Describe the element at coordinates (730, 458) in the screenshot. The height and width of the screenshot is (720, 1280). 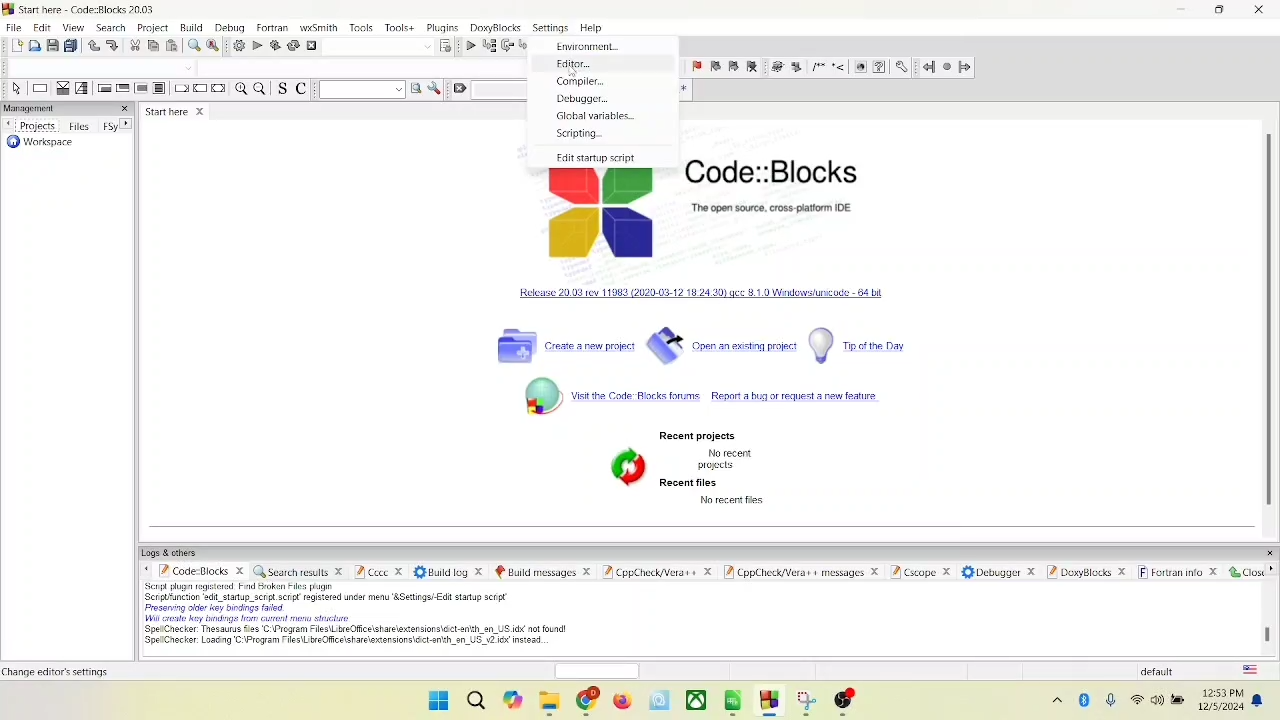
I see `text` at that location.